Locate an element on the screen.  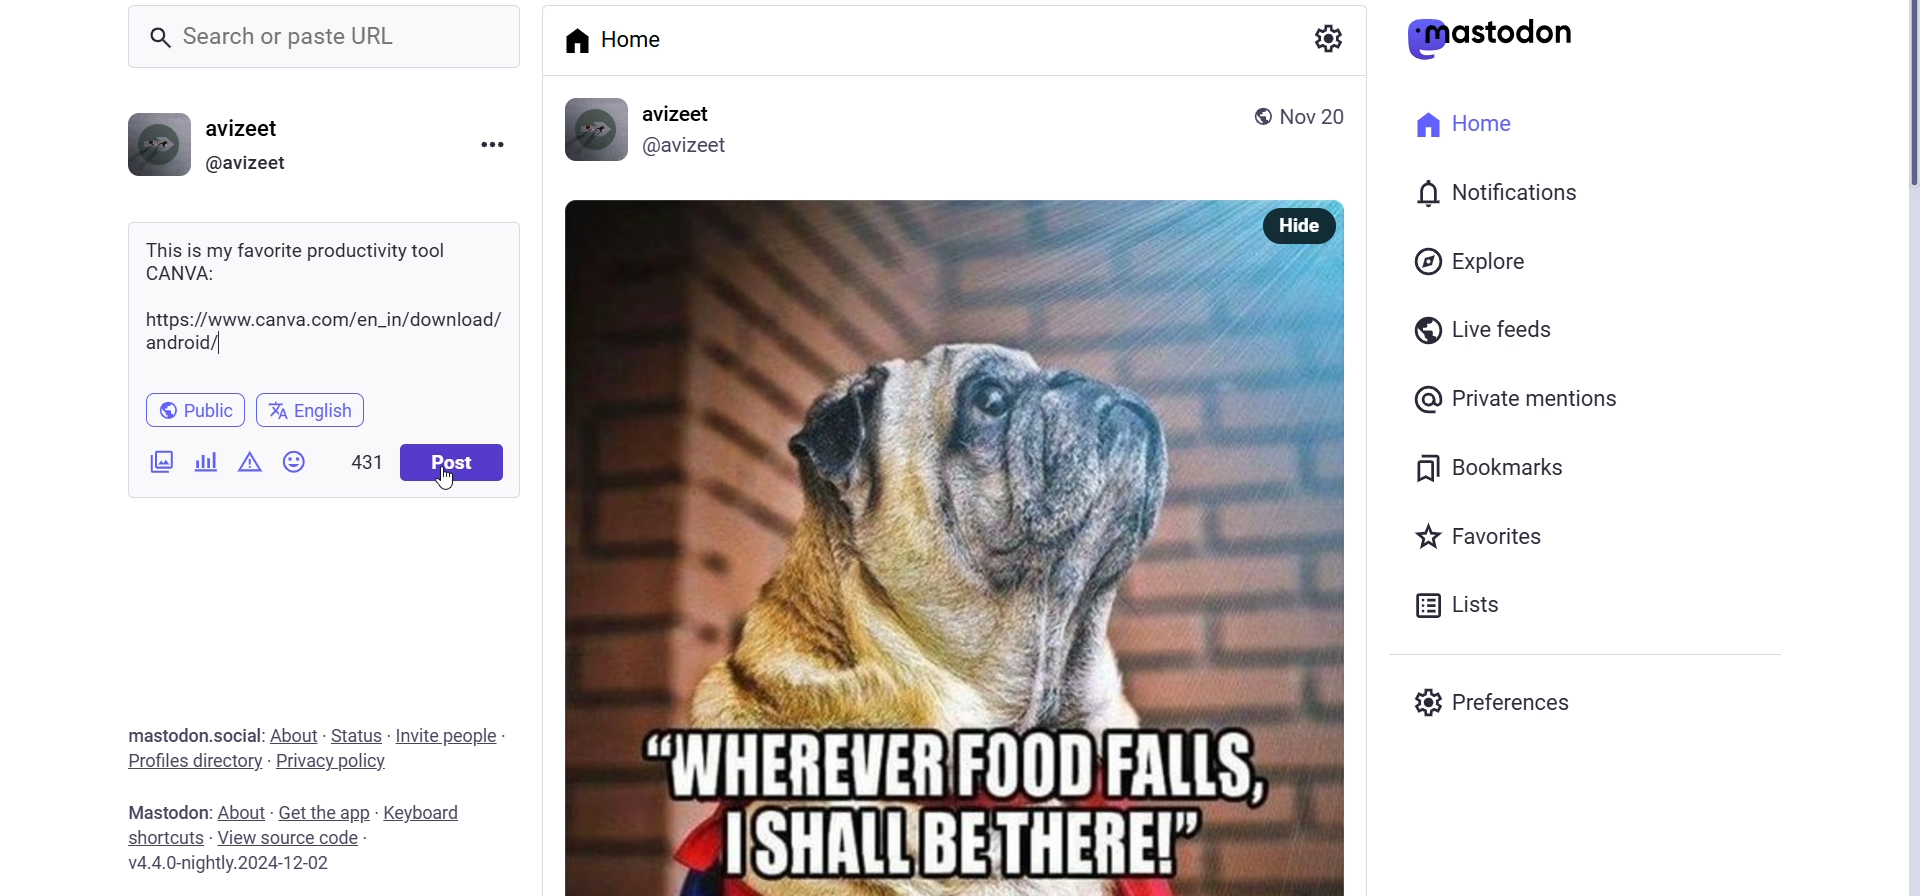
explore is located at coordinates (1486, 266).